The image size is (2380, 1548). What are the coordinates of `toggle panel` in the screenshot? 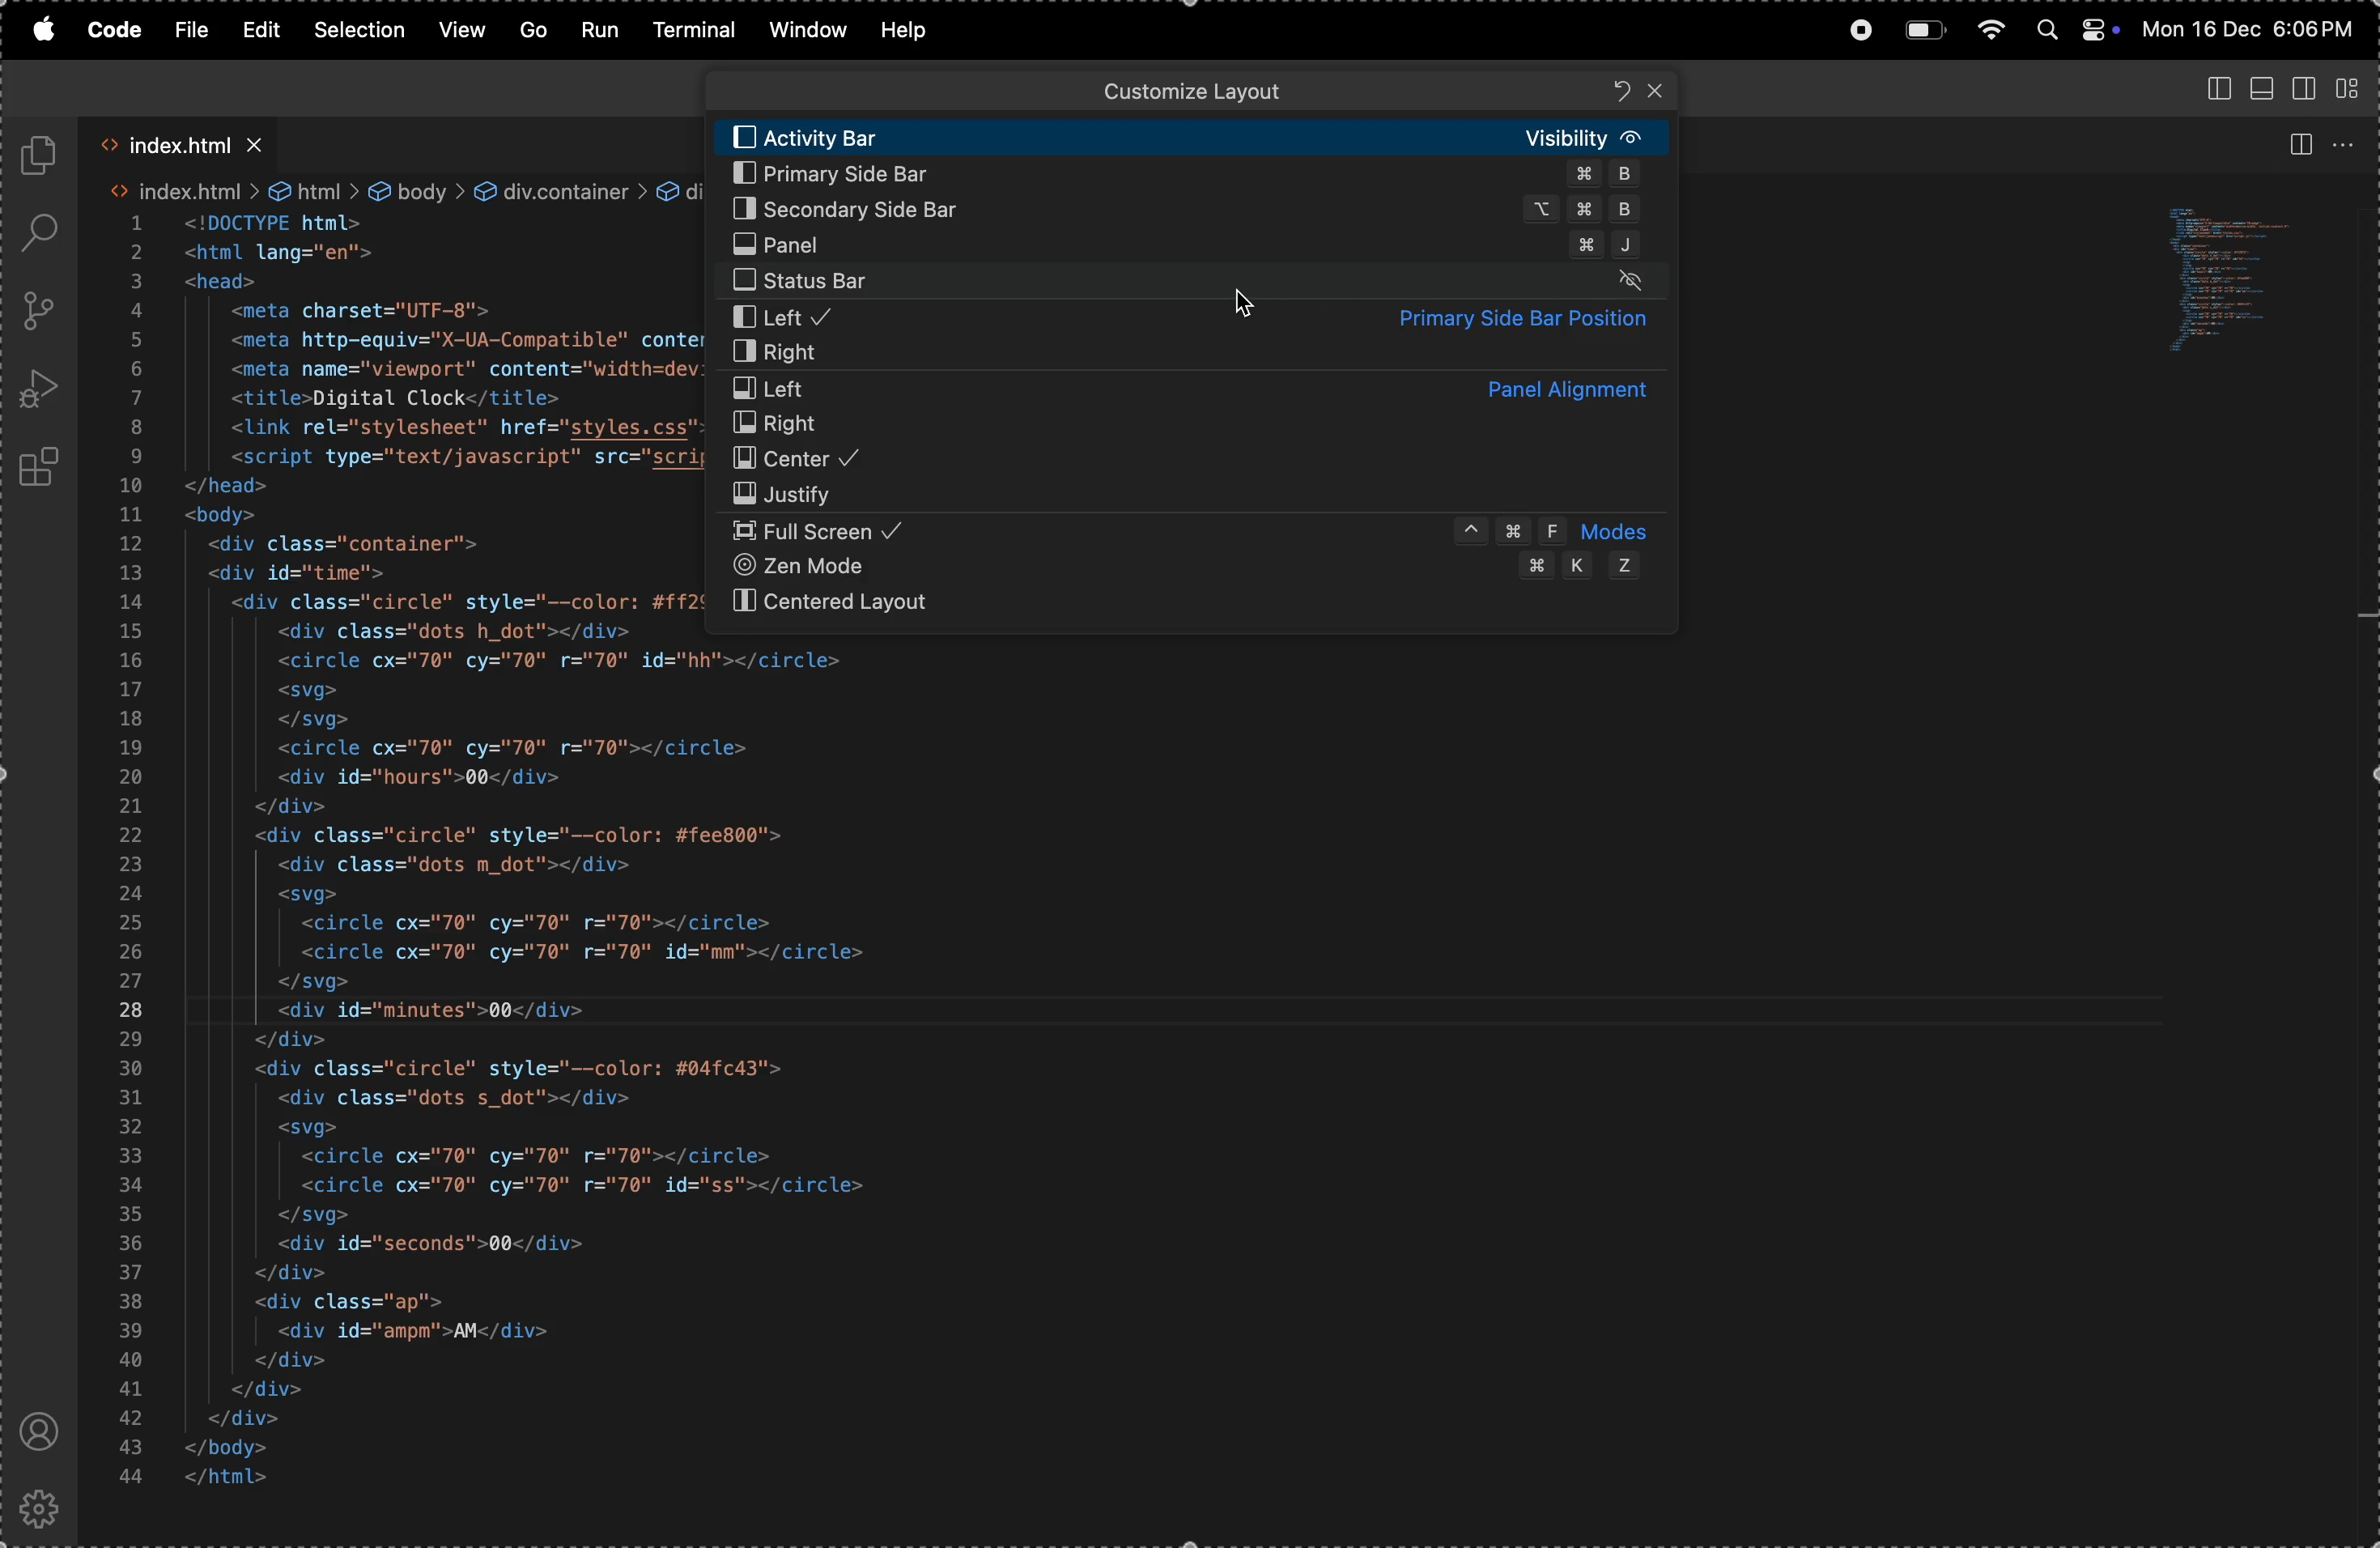 It's located at (2260, 88).